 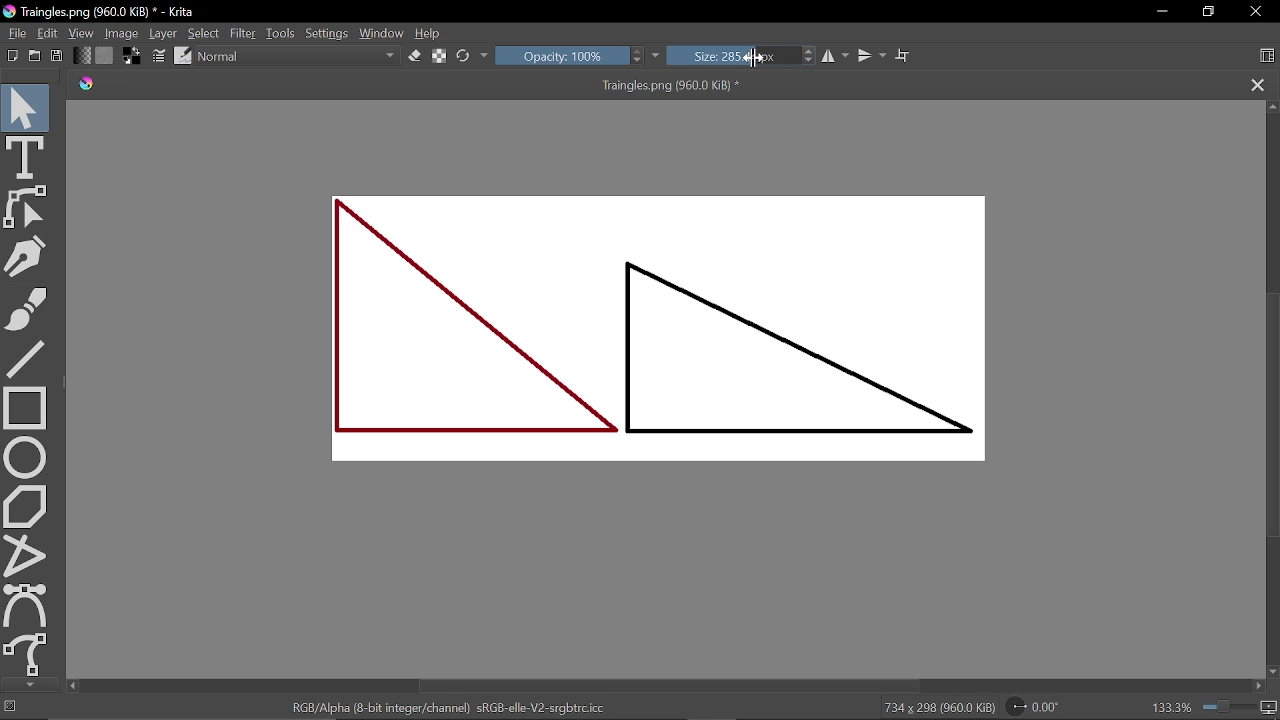 I want to click on Polygon tool, so click(x=28, y=506).